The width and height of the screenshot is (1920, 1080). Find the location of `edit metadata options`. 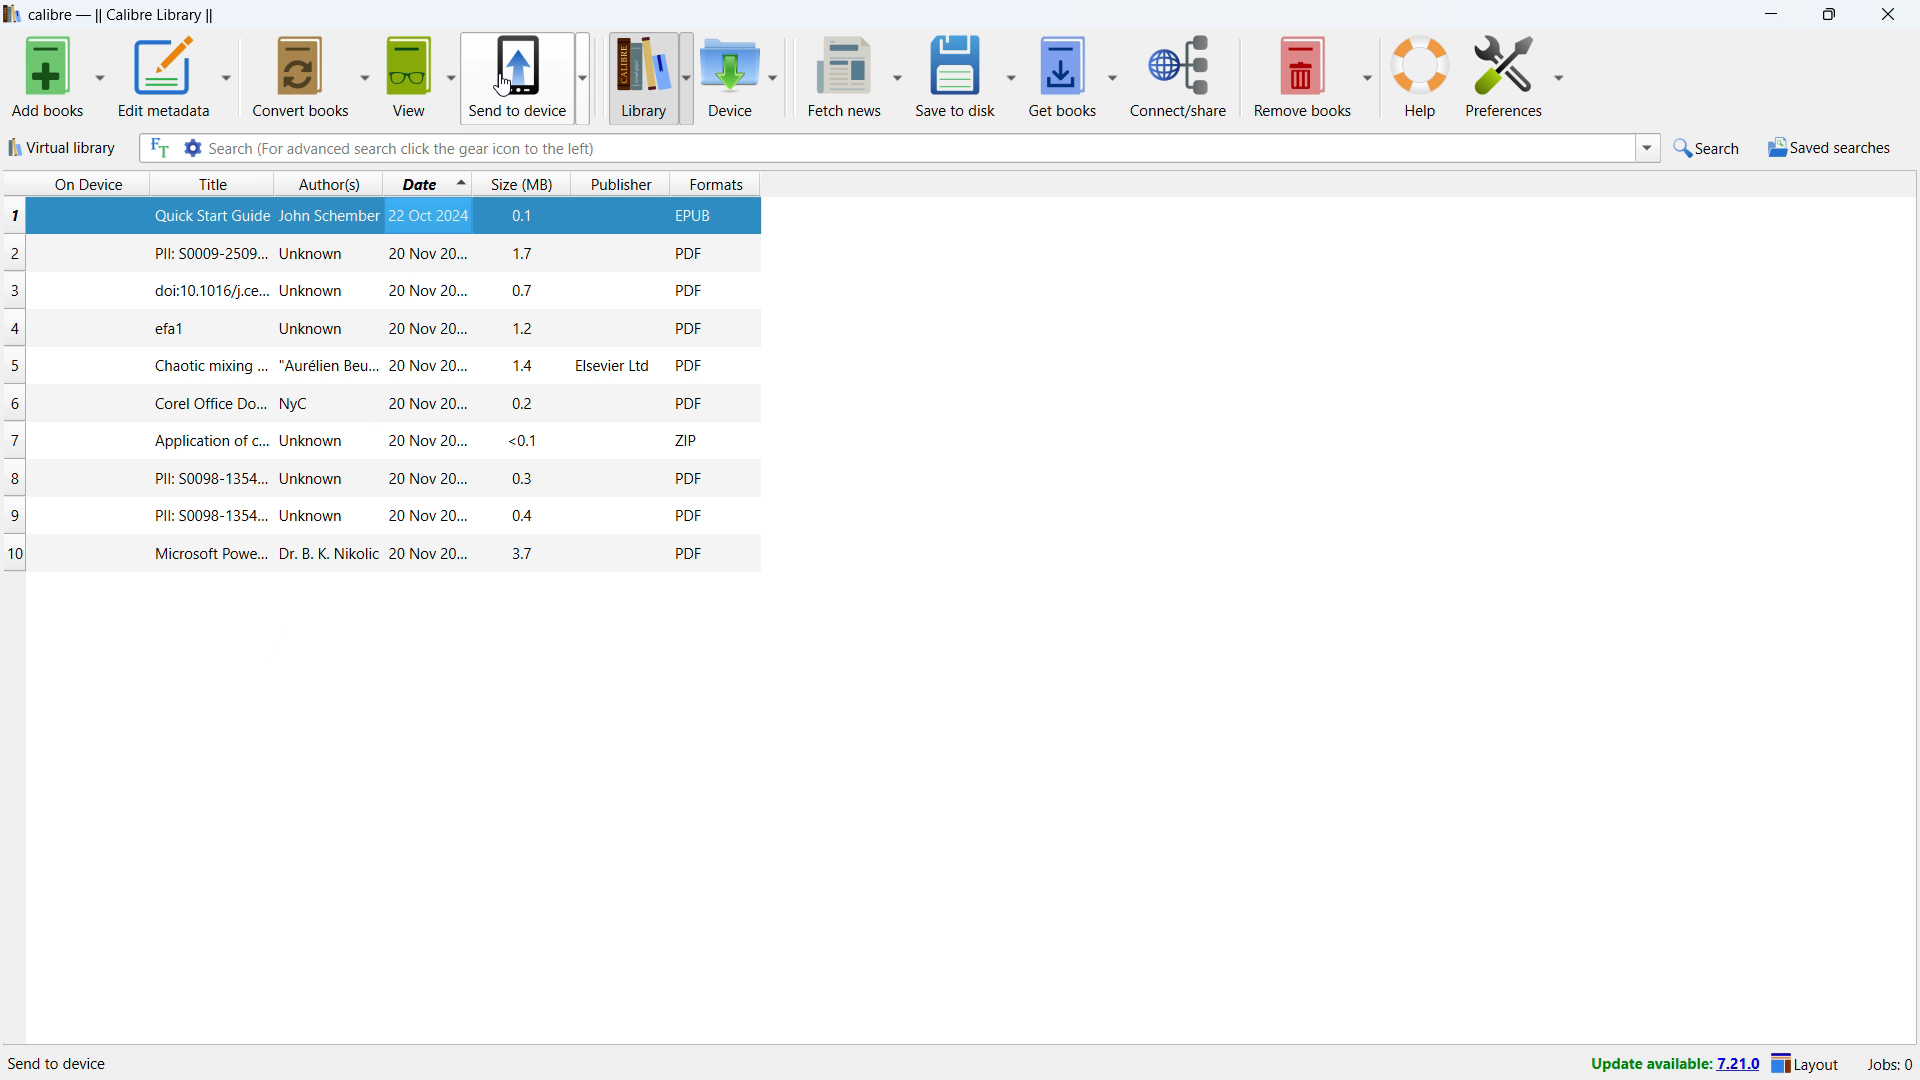

edit metadata options is located at coordinates (166, 76).